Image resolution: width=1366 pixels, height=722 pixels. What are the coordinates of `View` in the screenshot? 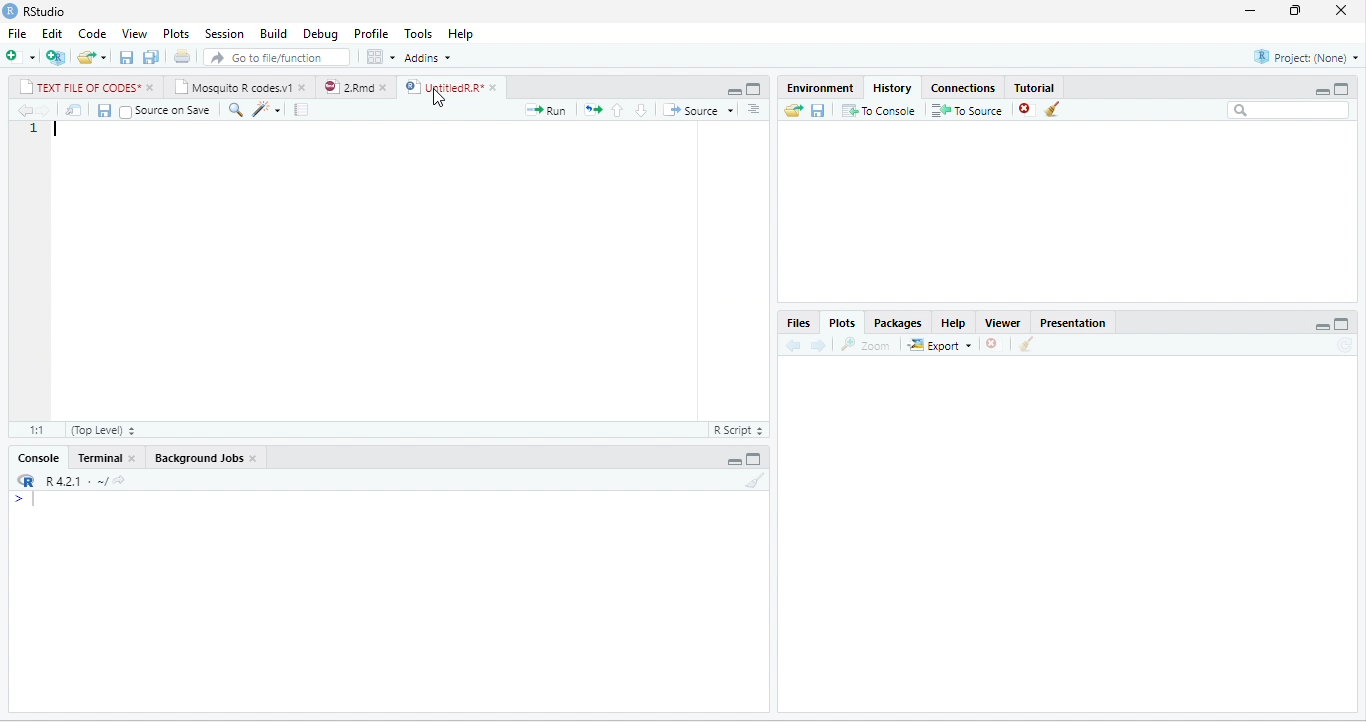 It's located at (135, 34).